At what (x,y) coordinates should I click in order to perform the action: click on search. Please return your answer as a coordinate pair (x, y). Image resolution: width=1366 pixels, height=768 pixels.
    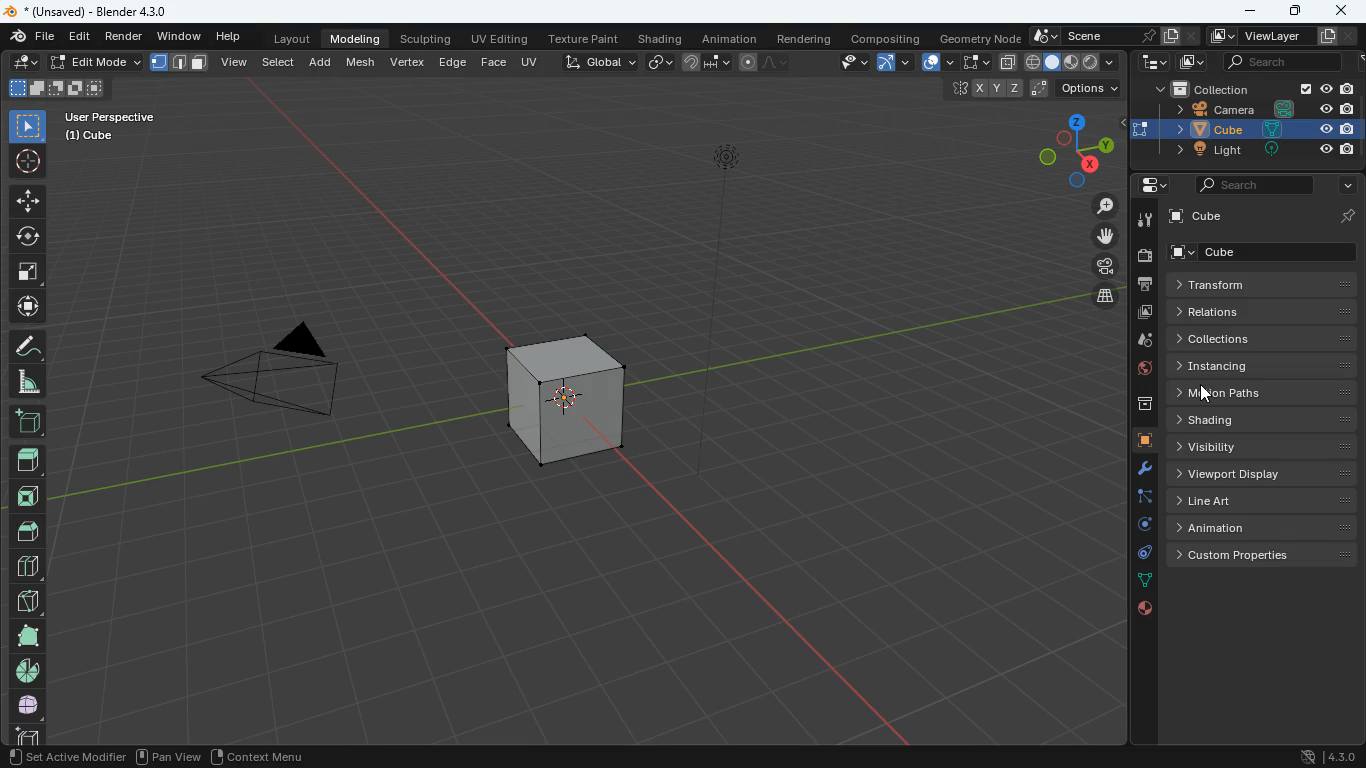
    Looking at the image, I should click on (1274, 63).